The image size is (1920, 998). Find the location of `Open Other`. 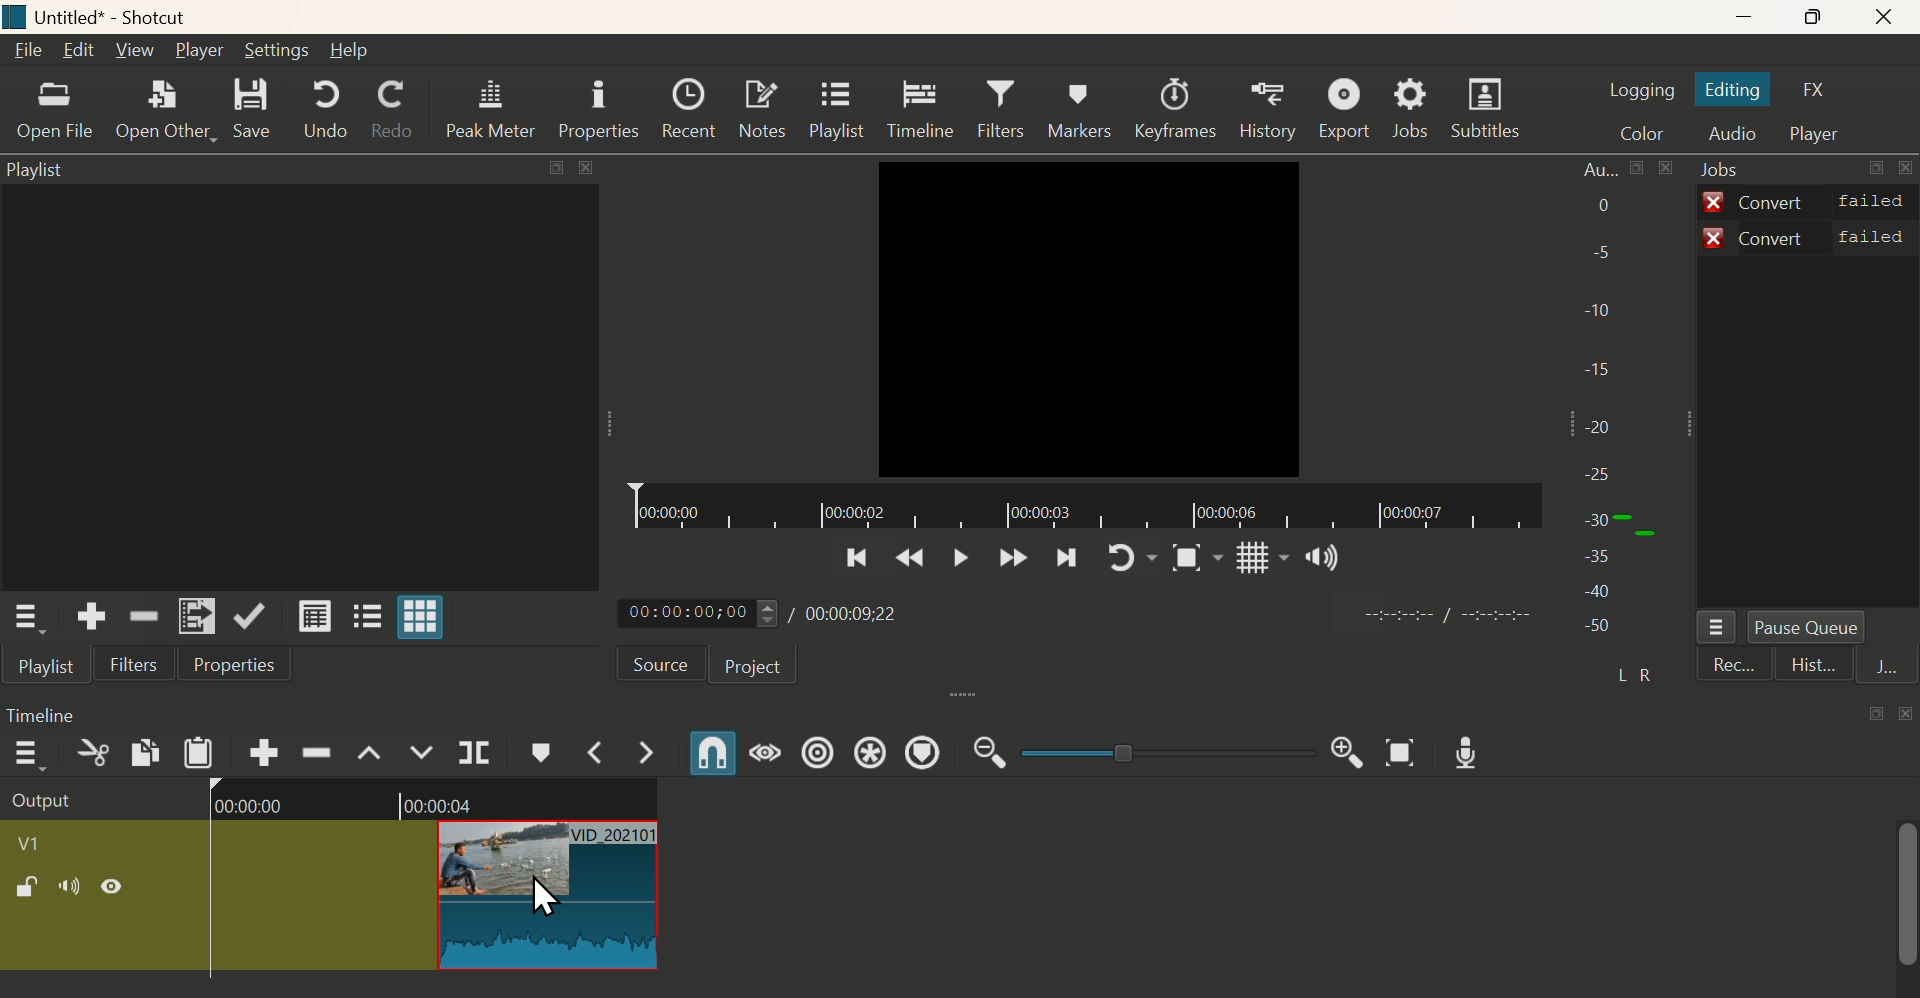

Open Other is located at coordinates (166, 113).